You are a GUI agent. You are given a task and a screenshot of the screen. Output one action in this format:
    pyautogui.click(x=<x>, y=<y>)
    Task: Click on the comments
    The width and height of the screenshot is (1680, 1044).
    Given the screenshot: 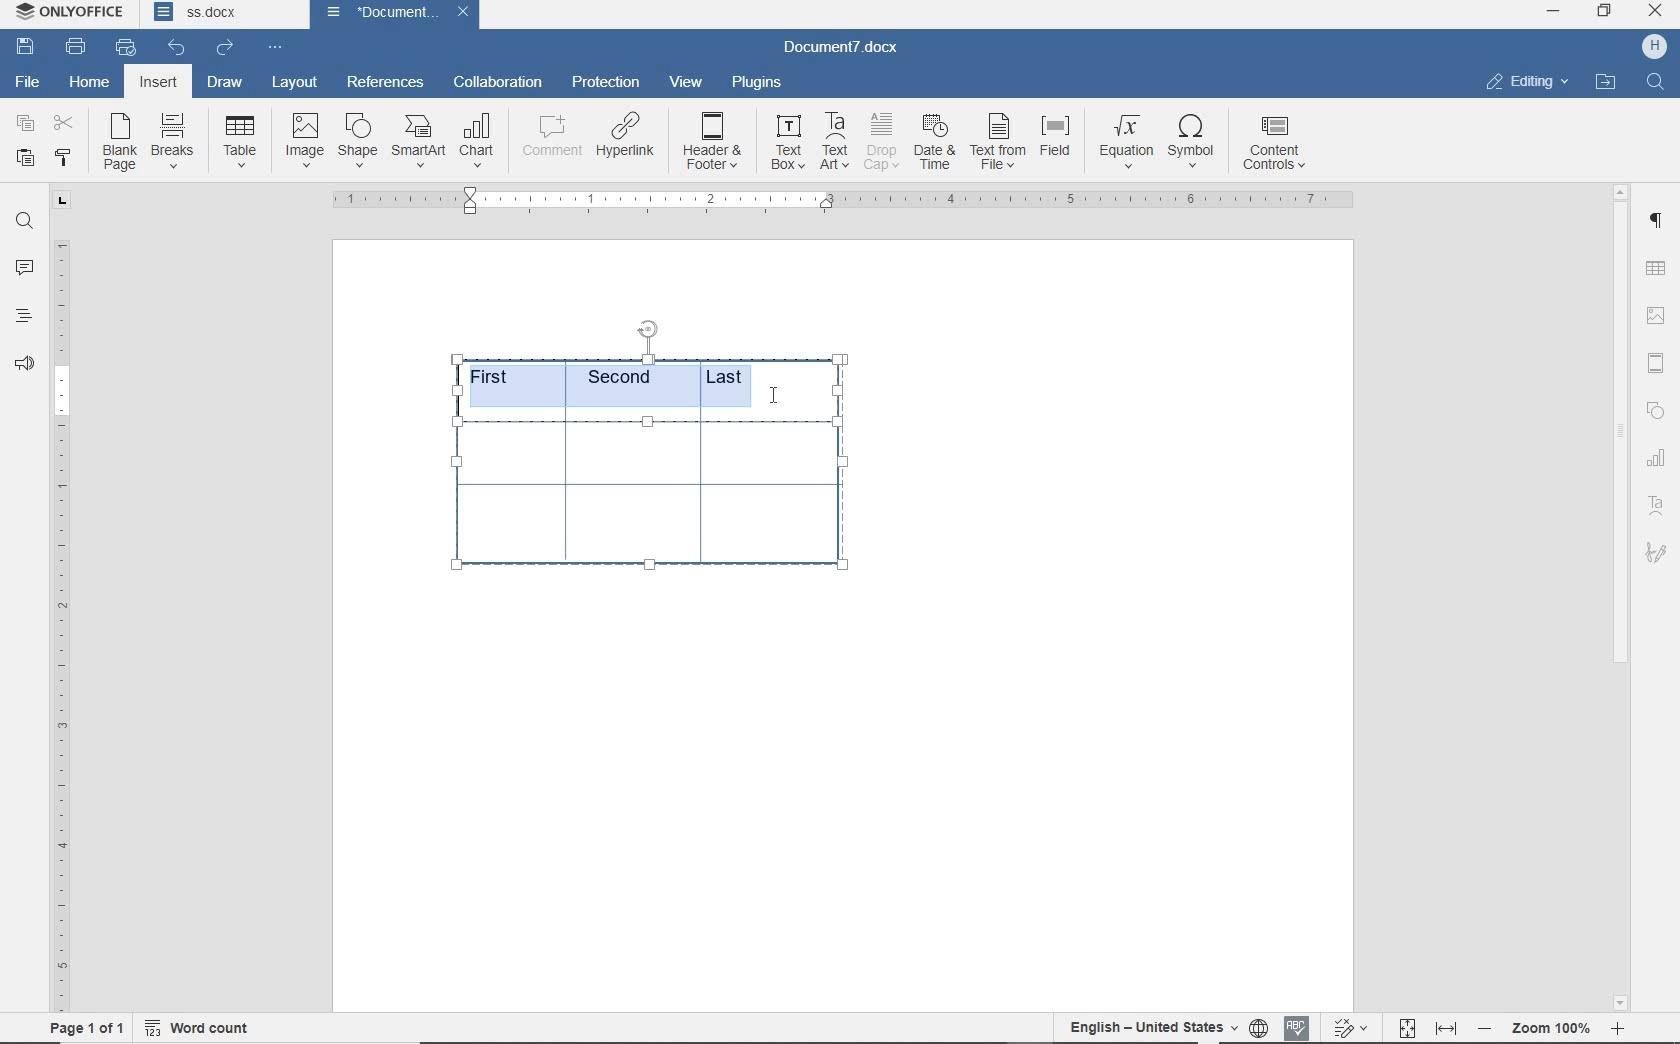 What is the action you would take?
    pyautogui.click(x=26, y=268)
    